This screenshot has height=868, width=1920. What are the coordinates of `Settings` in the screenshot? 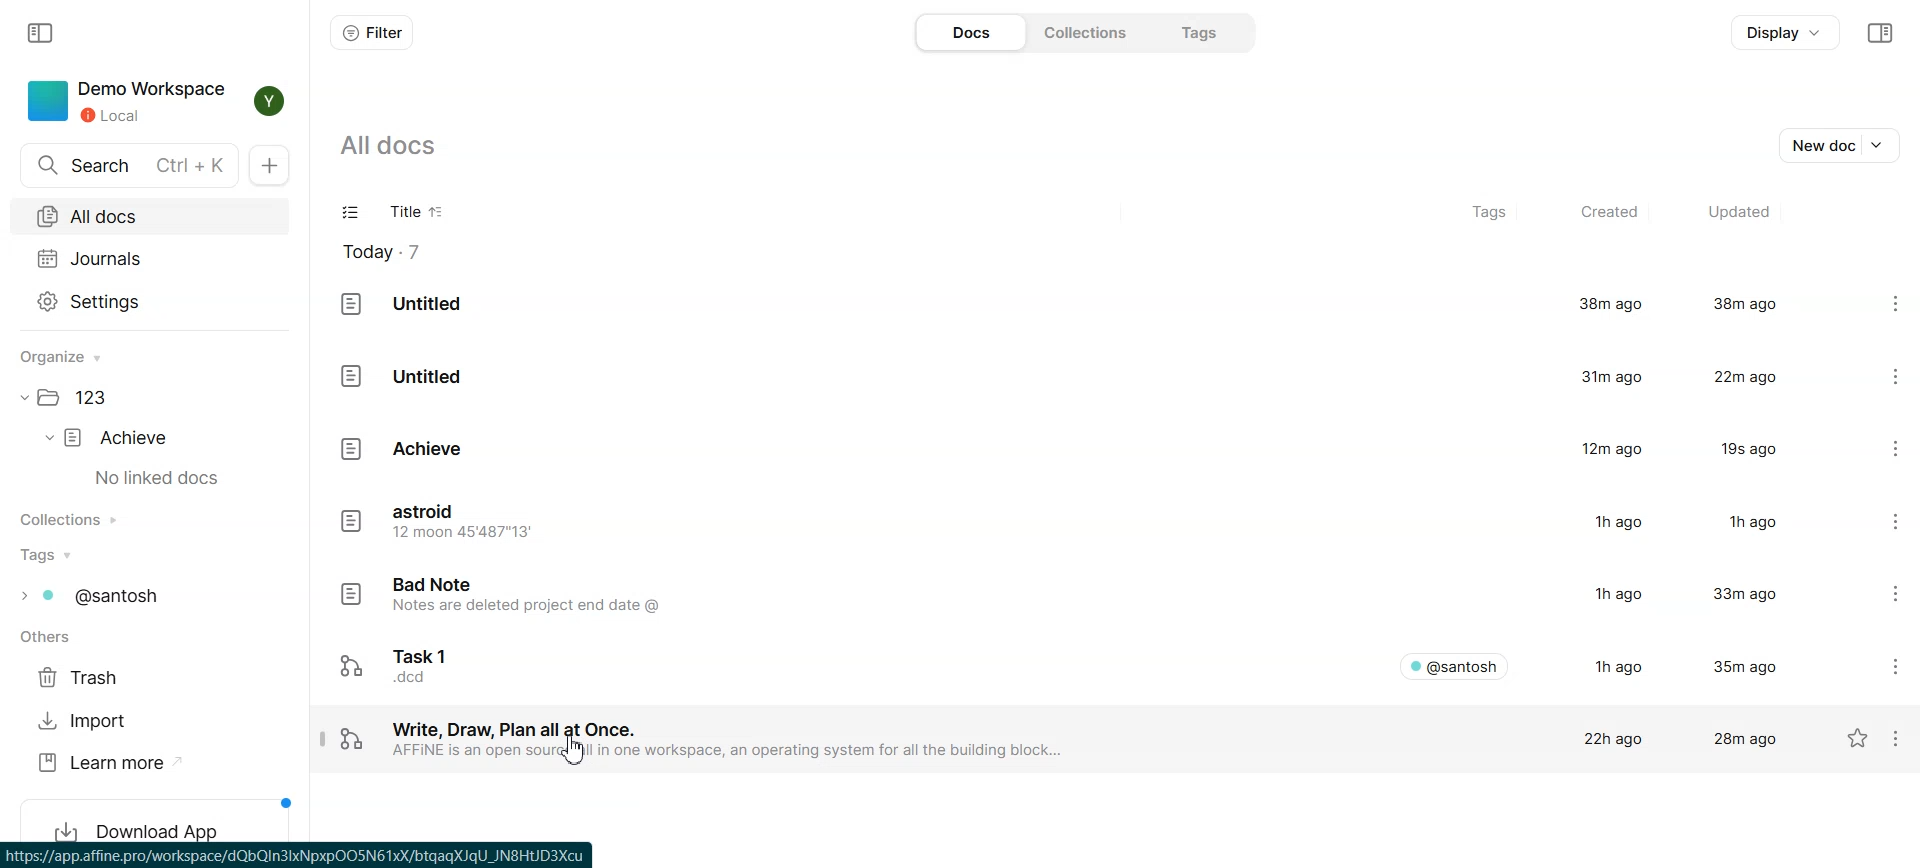 It's located at (1876, 305).